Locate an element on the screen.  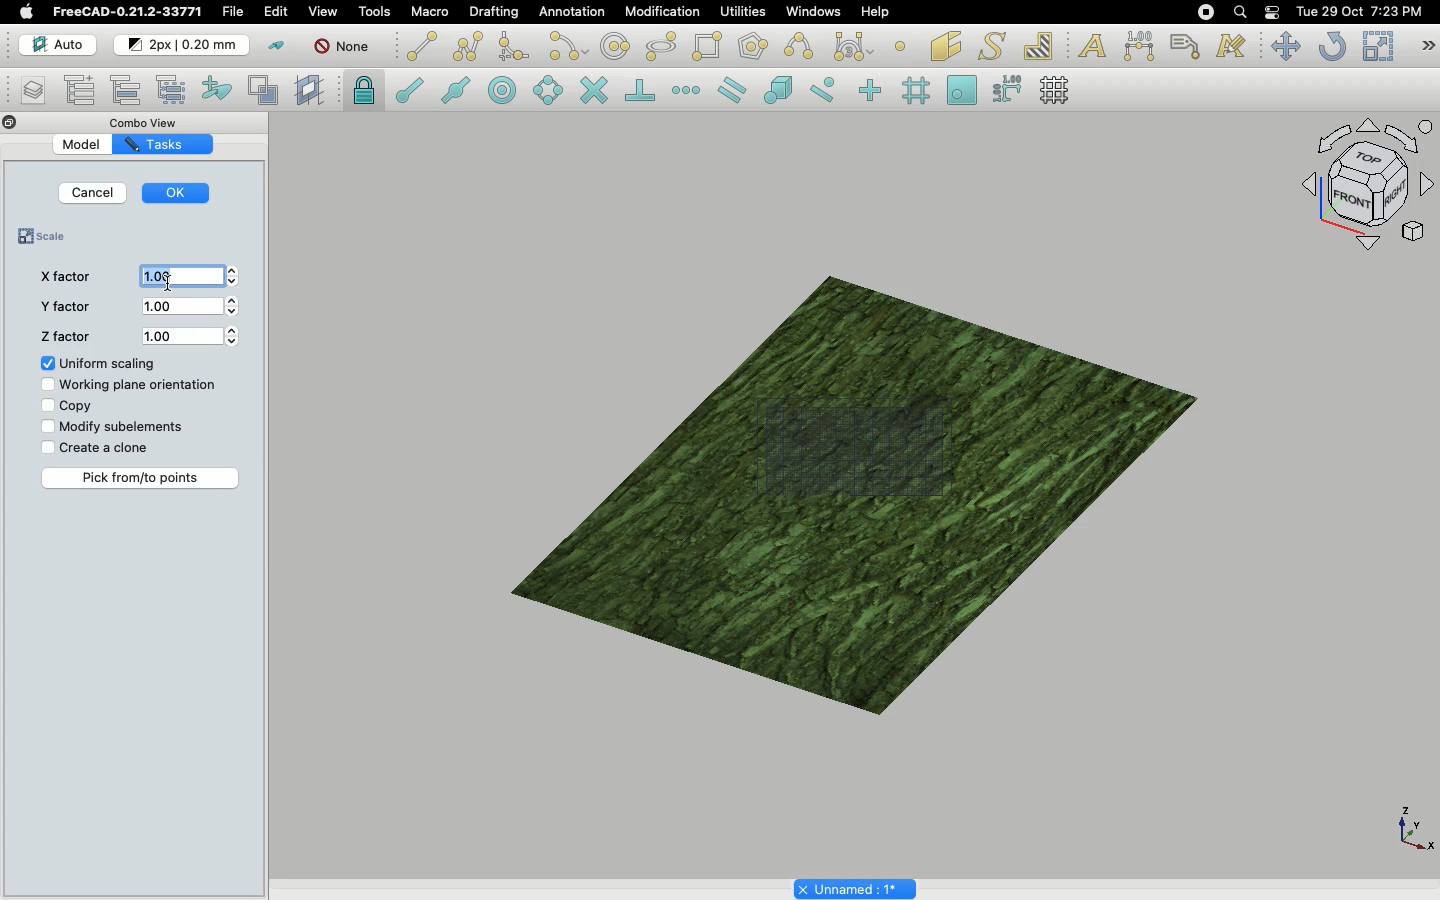
Bezier tools is located at coordinates (856, 46).